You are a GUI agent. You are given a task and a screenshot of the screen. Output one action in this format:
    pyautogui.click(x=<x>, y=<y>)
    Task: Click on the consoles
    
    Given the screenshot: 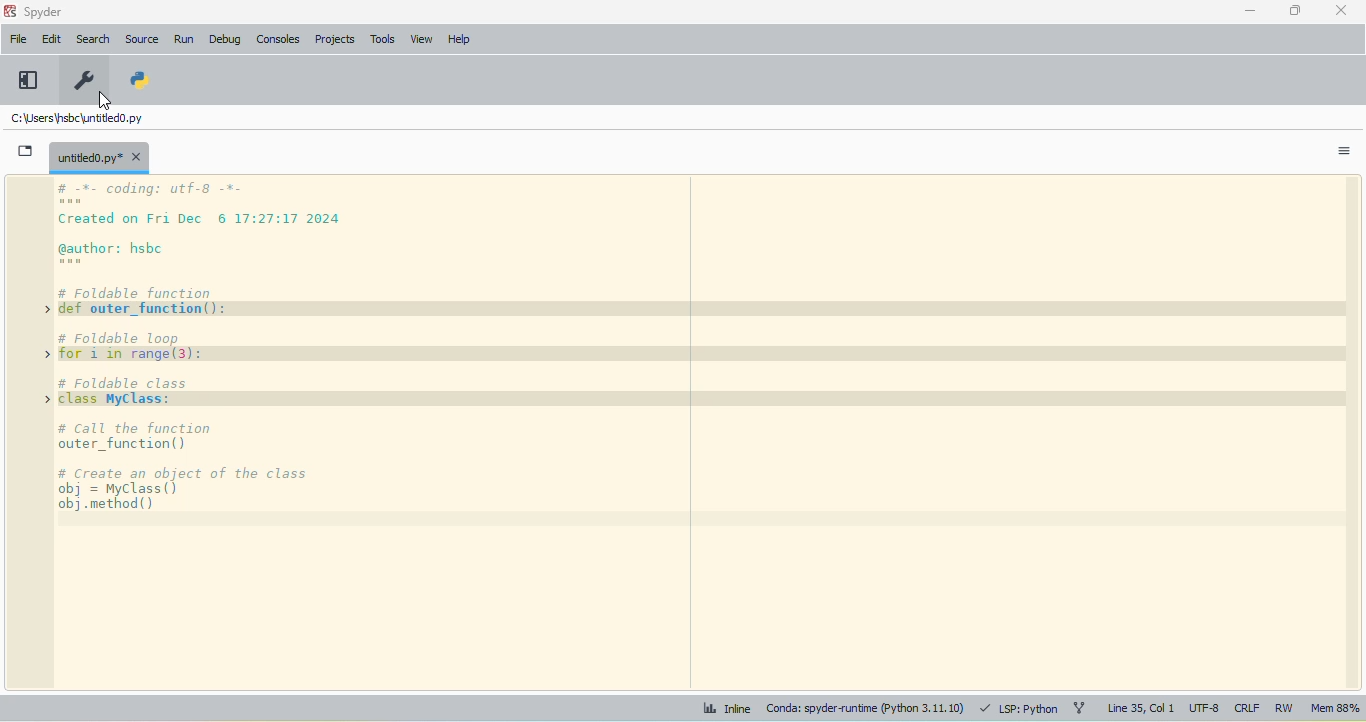 What is the action you would take?
    pyautogui.click(x=276, y=39)
    